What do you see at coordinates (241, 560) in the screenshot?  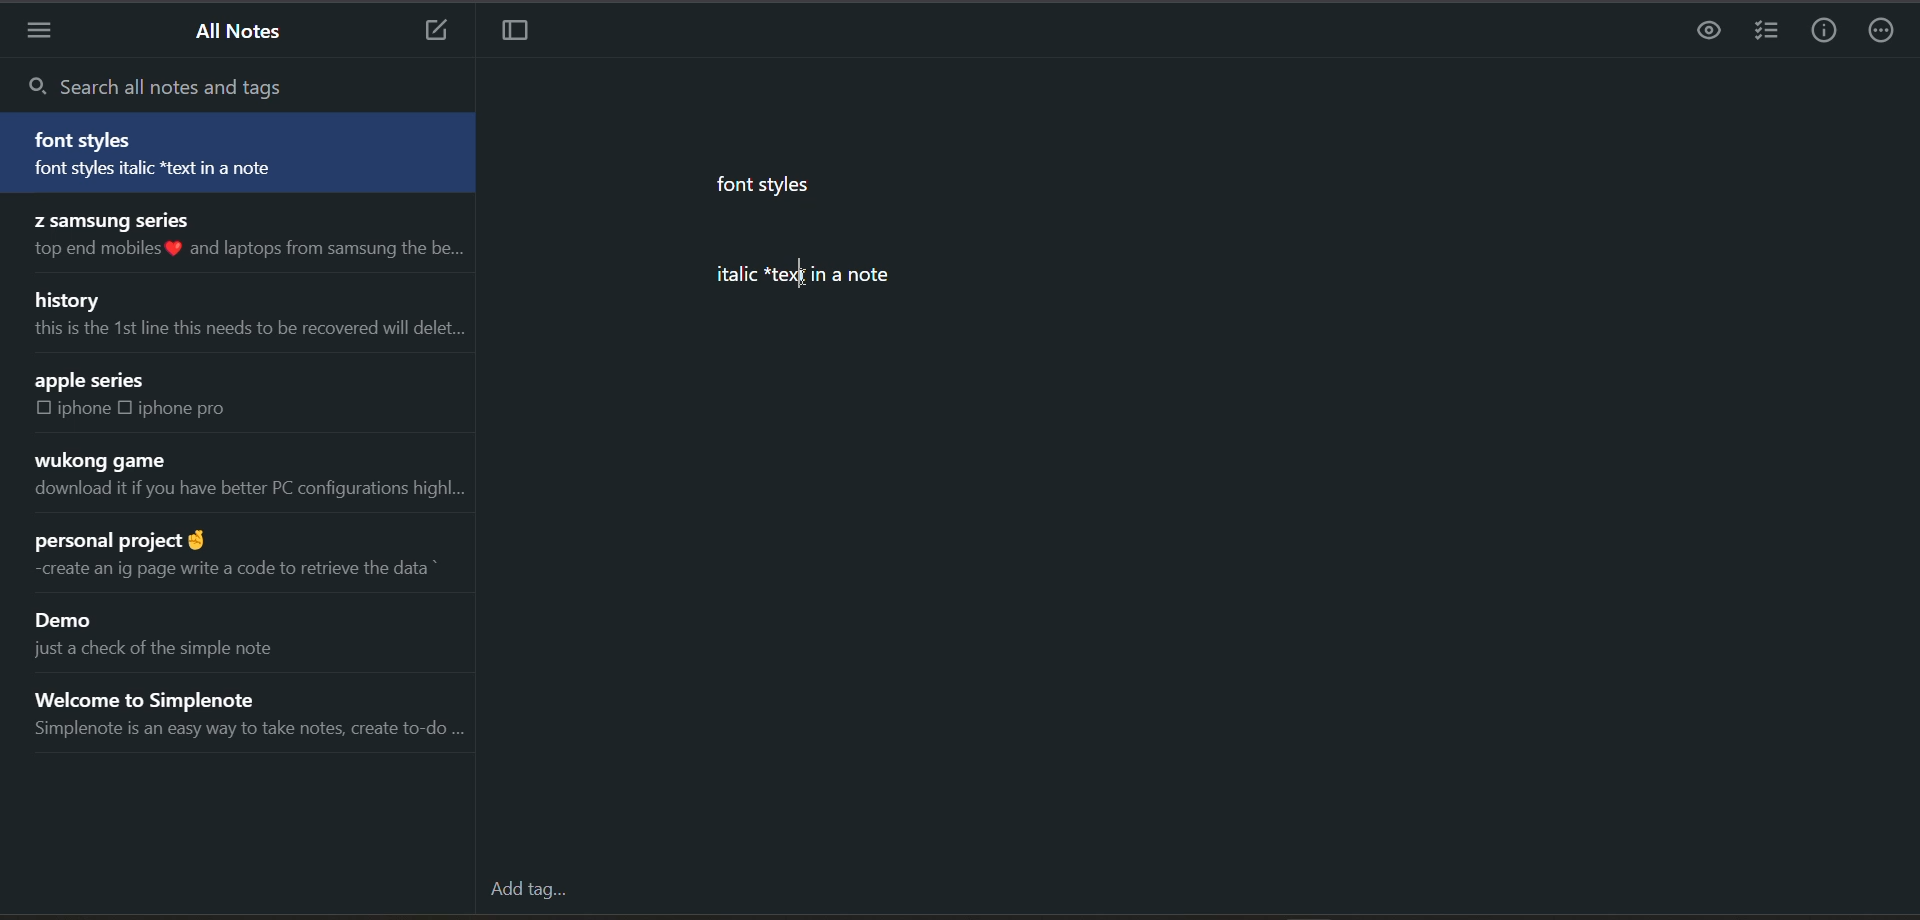 I see `note title and preview` at bounding box center [241, 560].